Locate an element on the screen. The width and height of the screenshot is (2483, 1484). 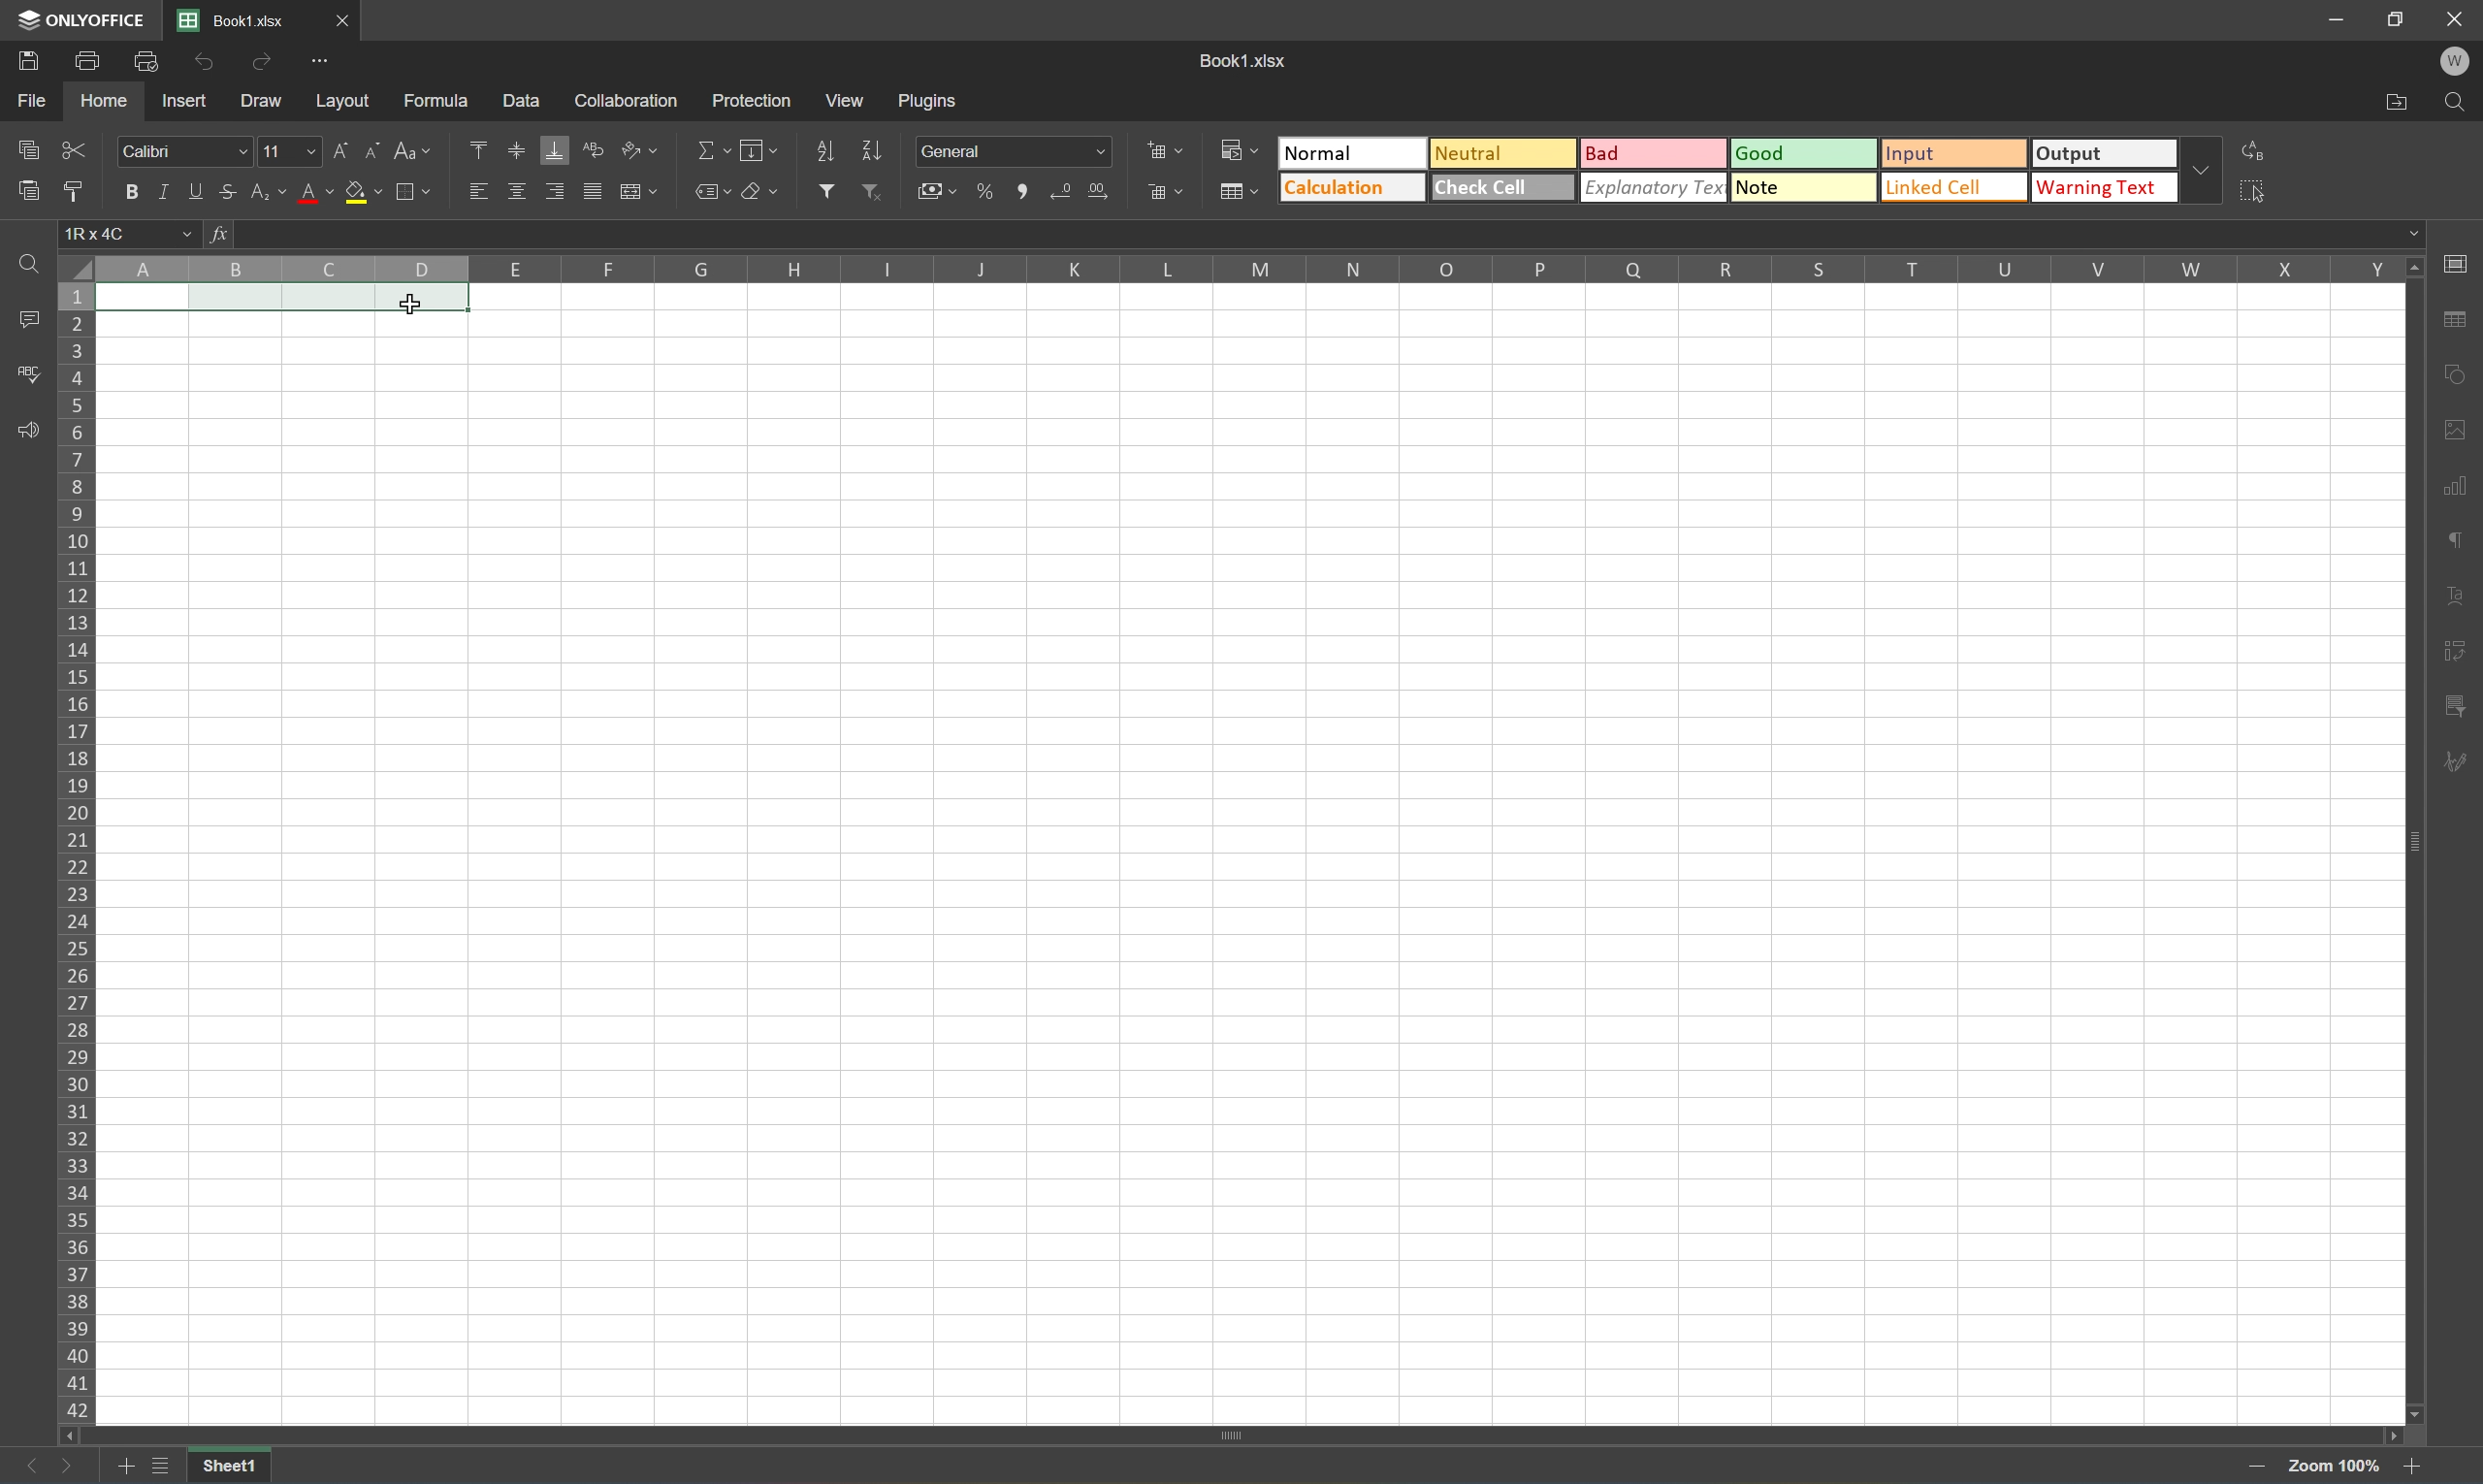
Table settings is located at coordinates (2454, 324).